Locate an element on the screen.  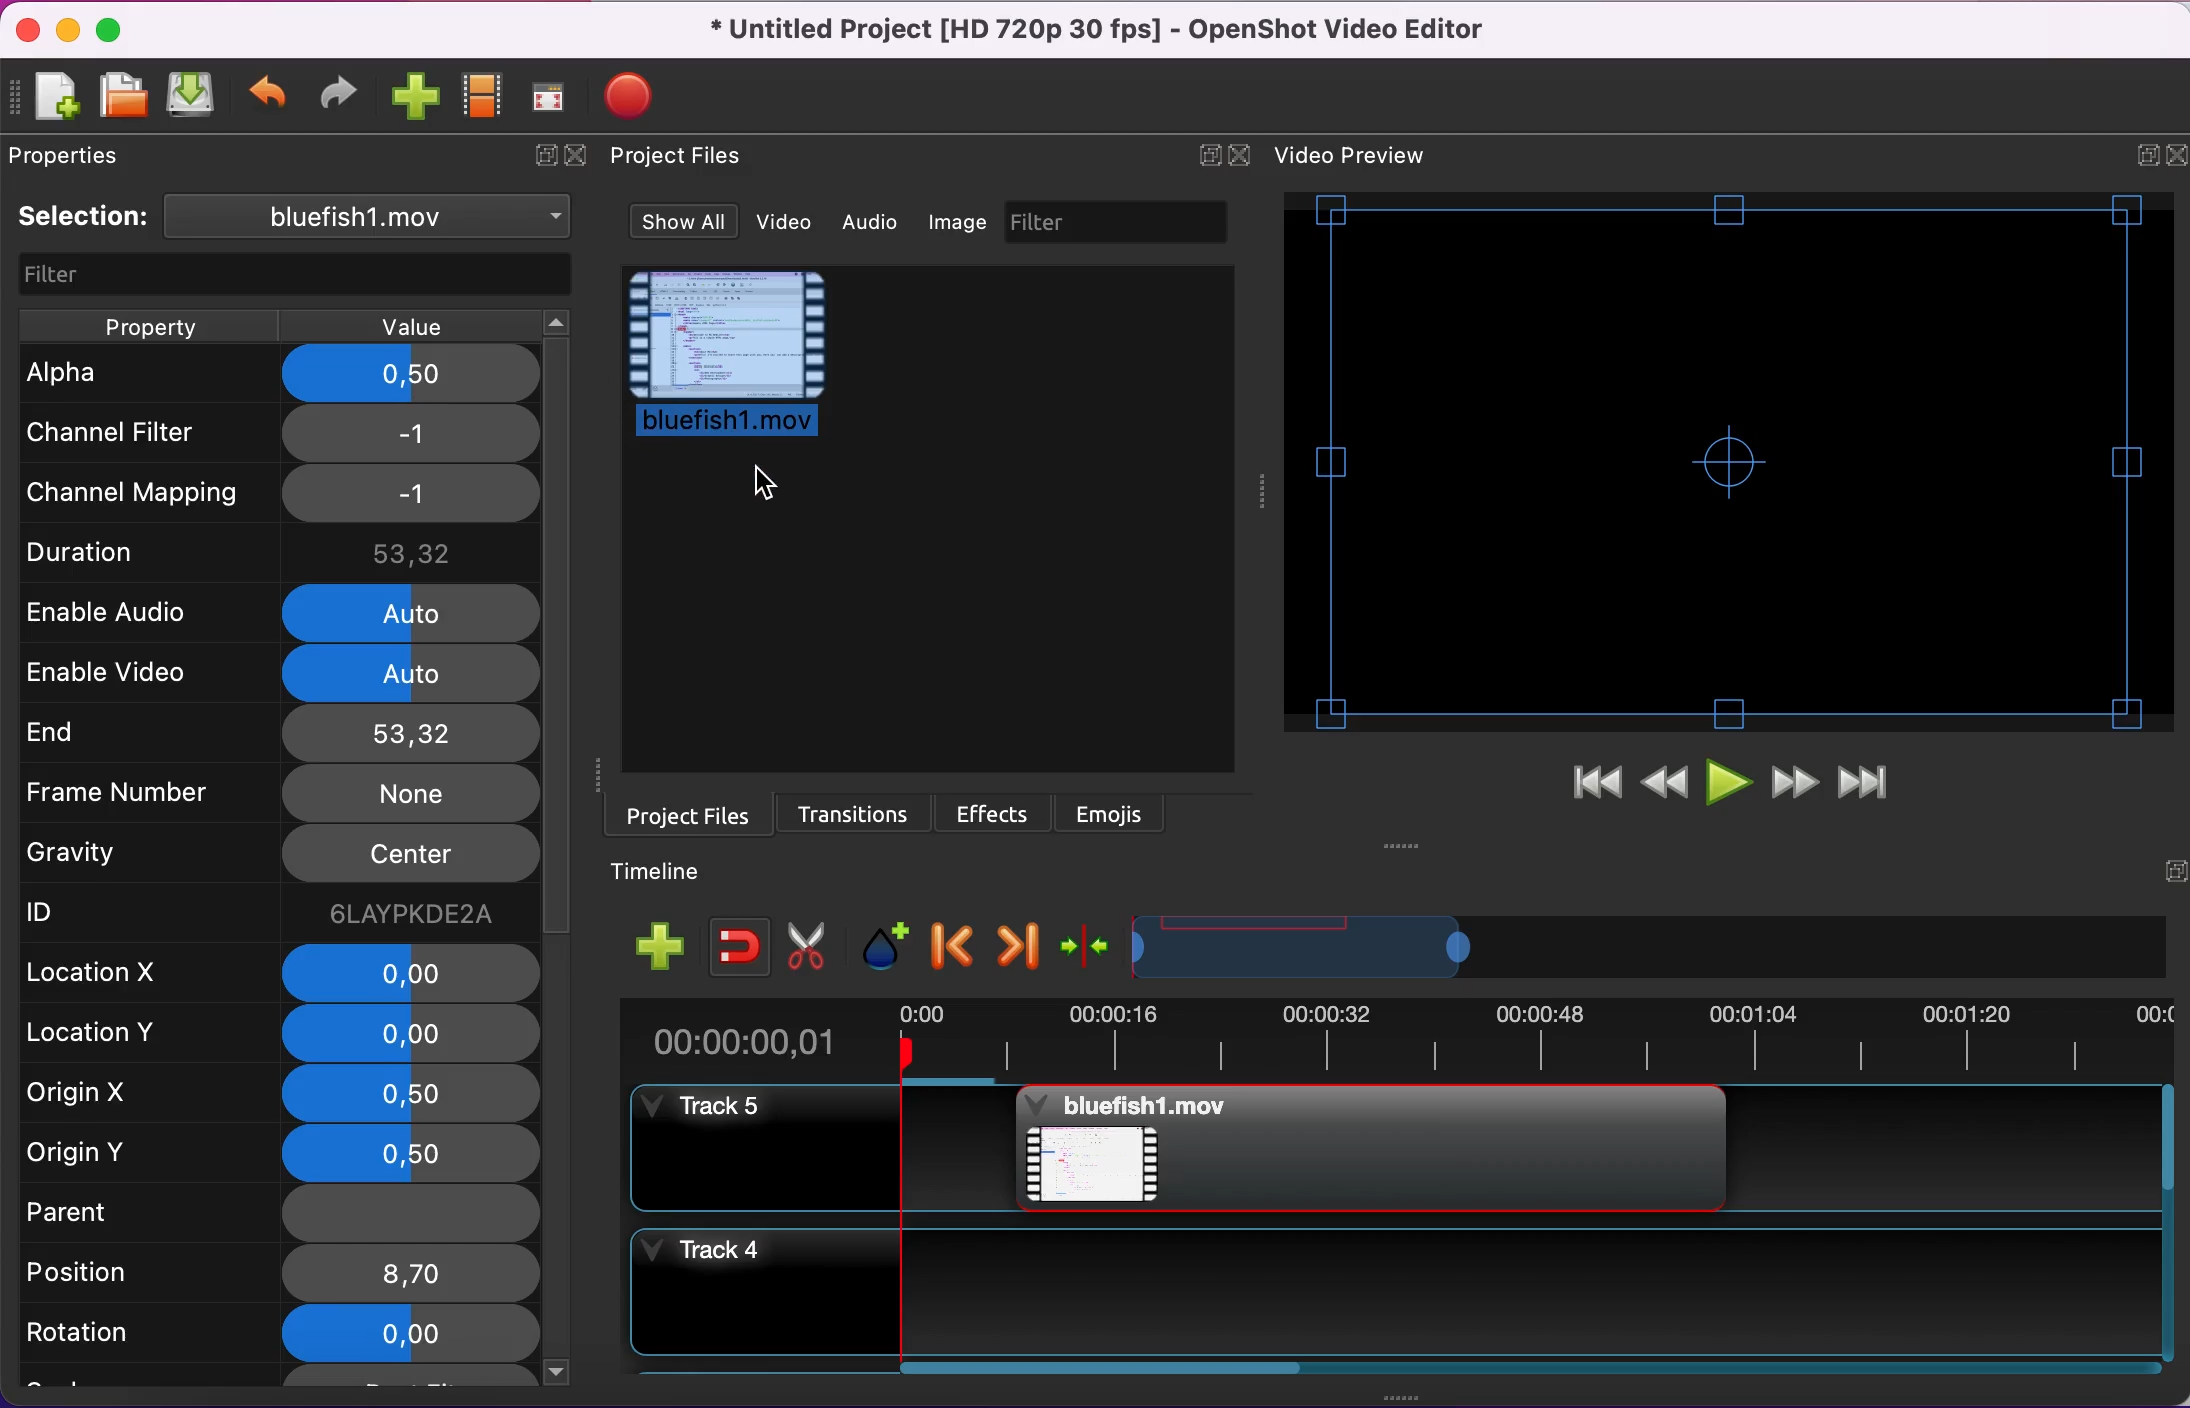
0 is located at coordinates (412, 971).